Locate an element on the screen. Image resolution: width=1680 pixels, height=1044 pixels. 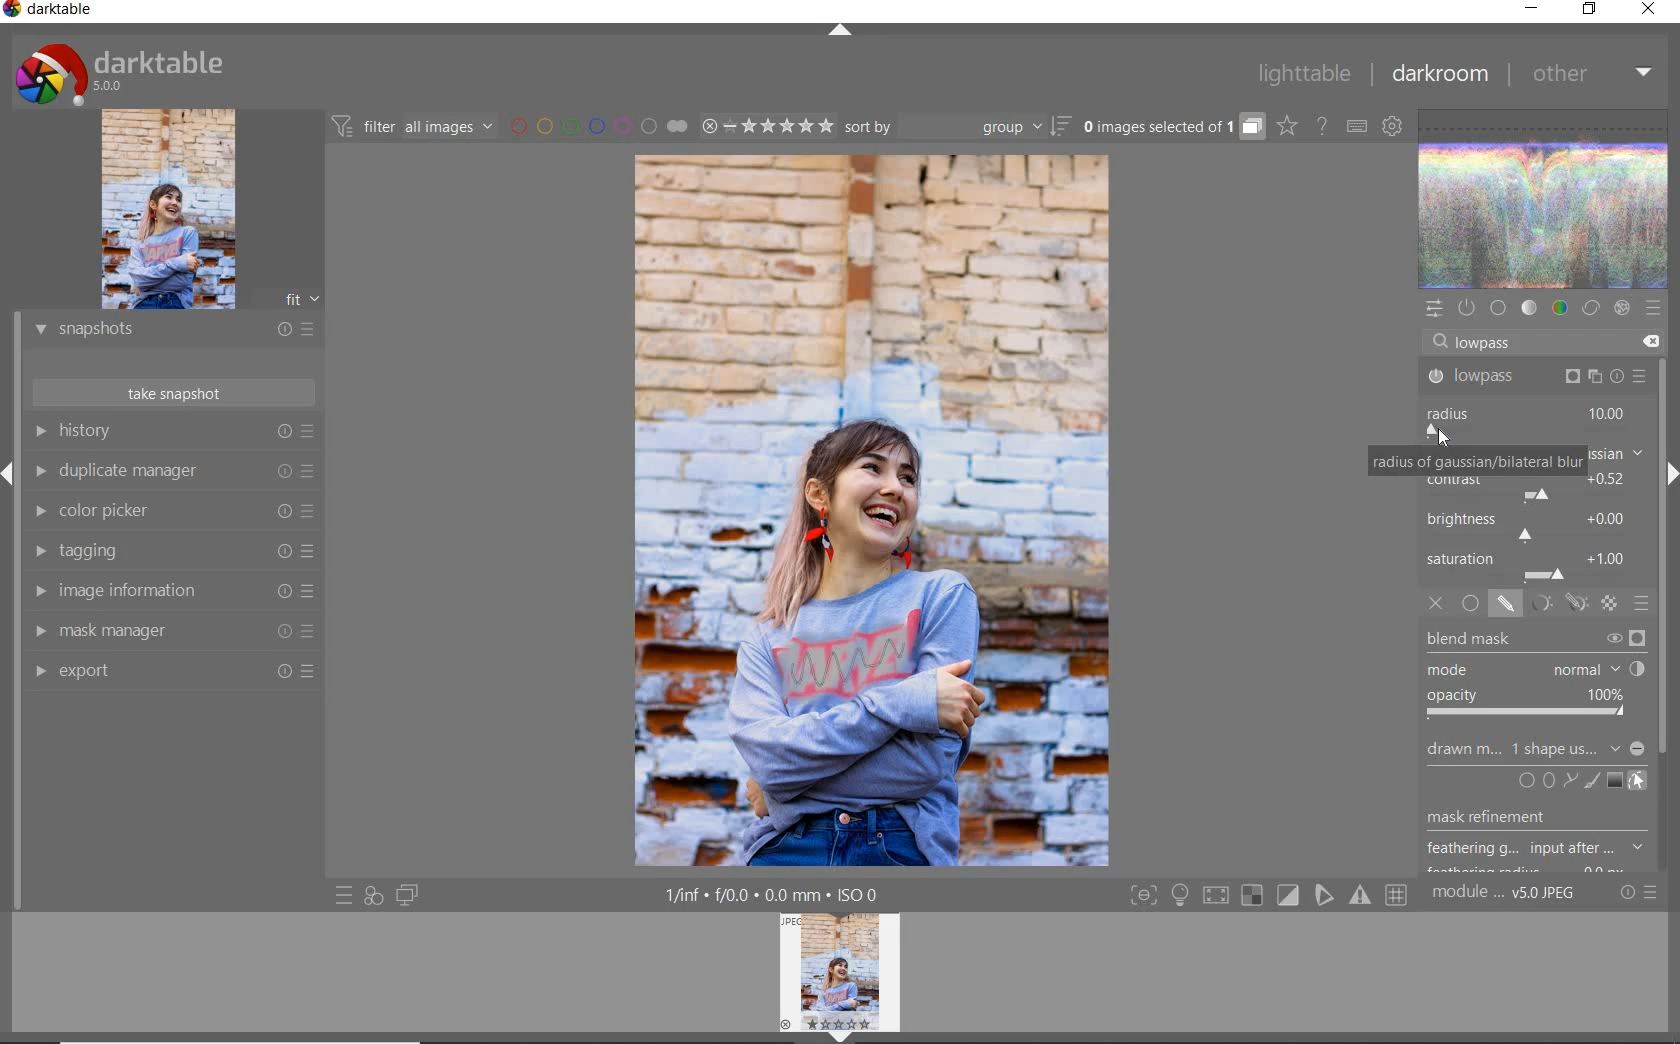
set keyboard shortcuts is located at coordinates (1355, 125).